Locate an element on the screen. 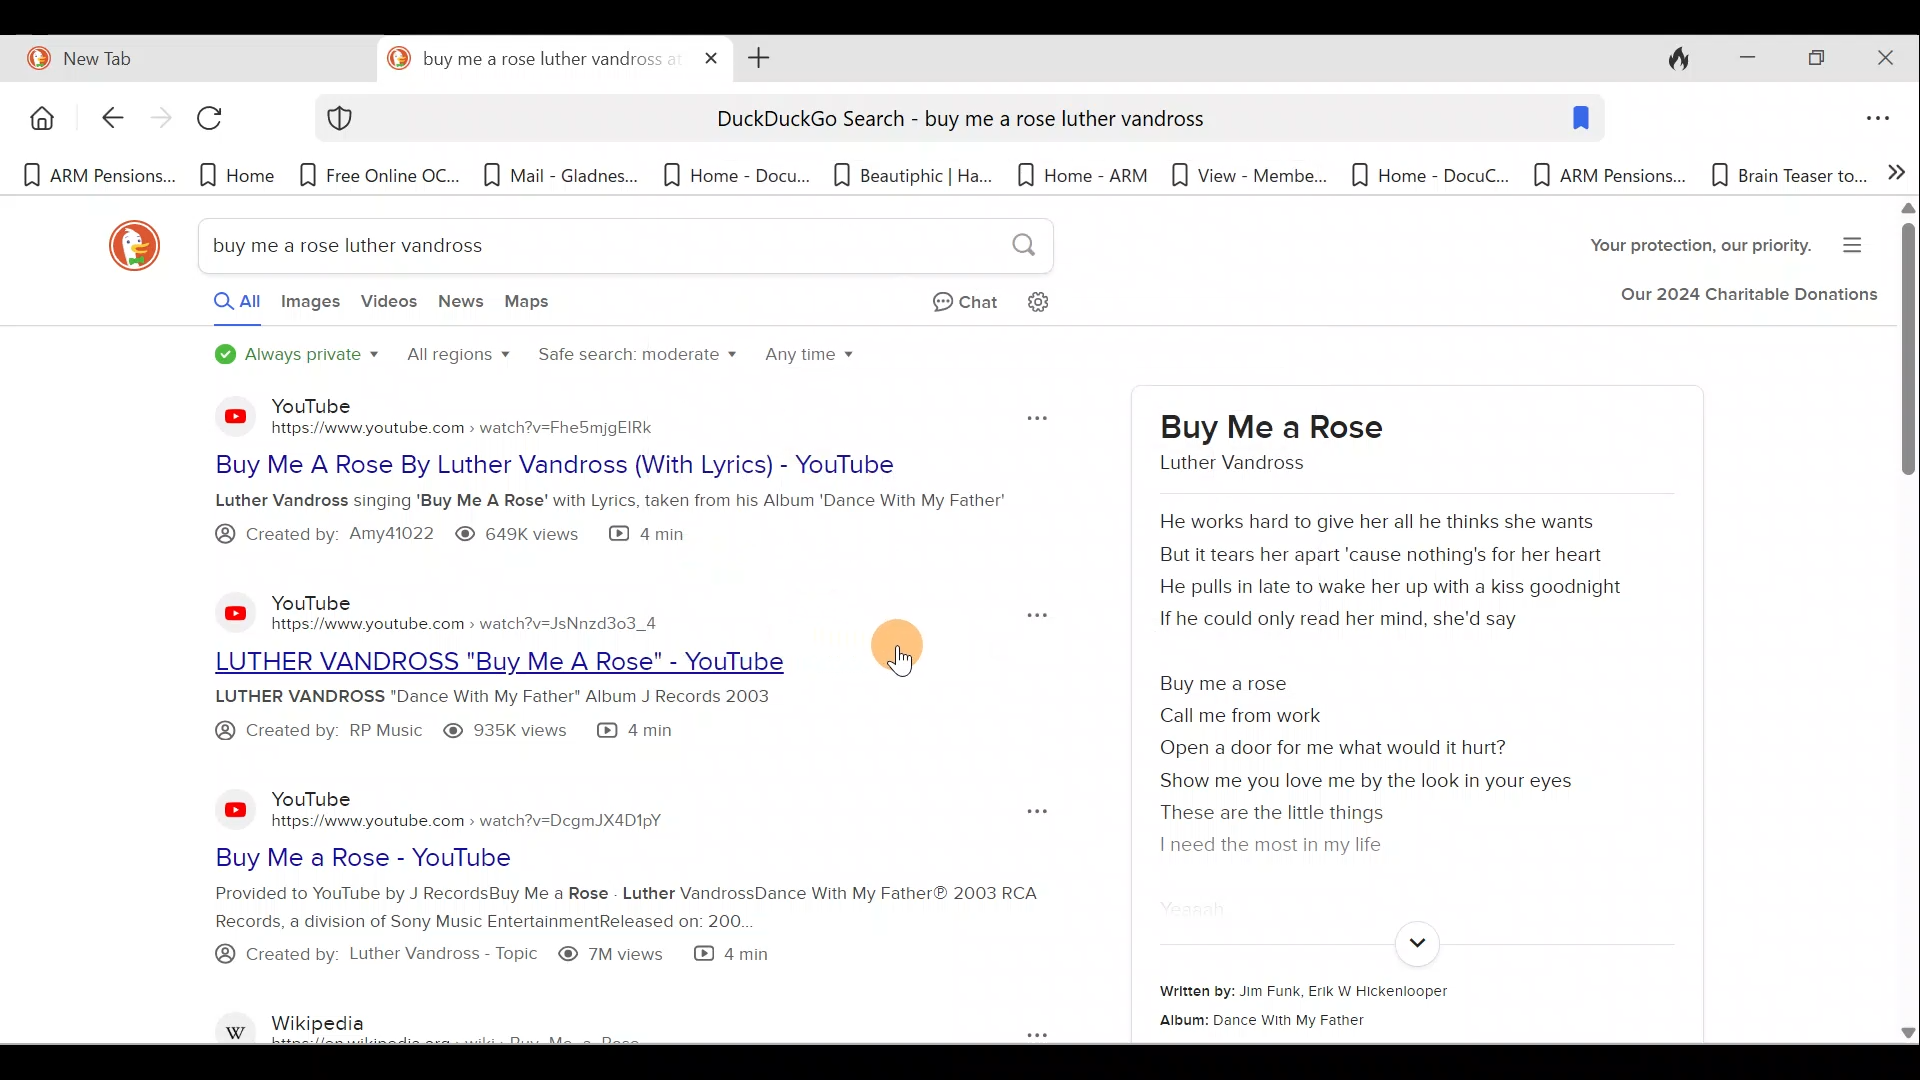 Image resolution: width=1920 pixels, height=1080 pixels. Change search settings is located at coordinates (1055, 300).